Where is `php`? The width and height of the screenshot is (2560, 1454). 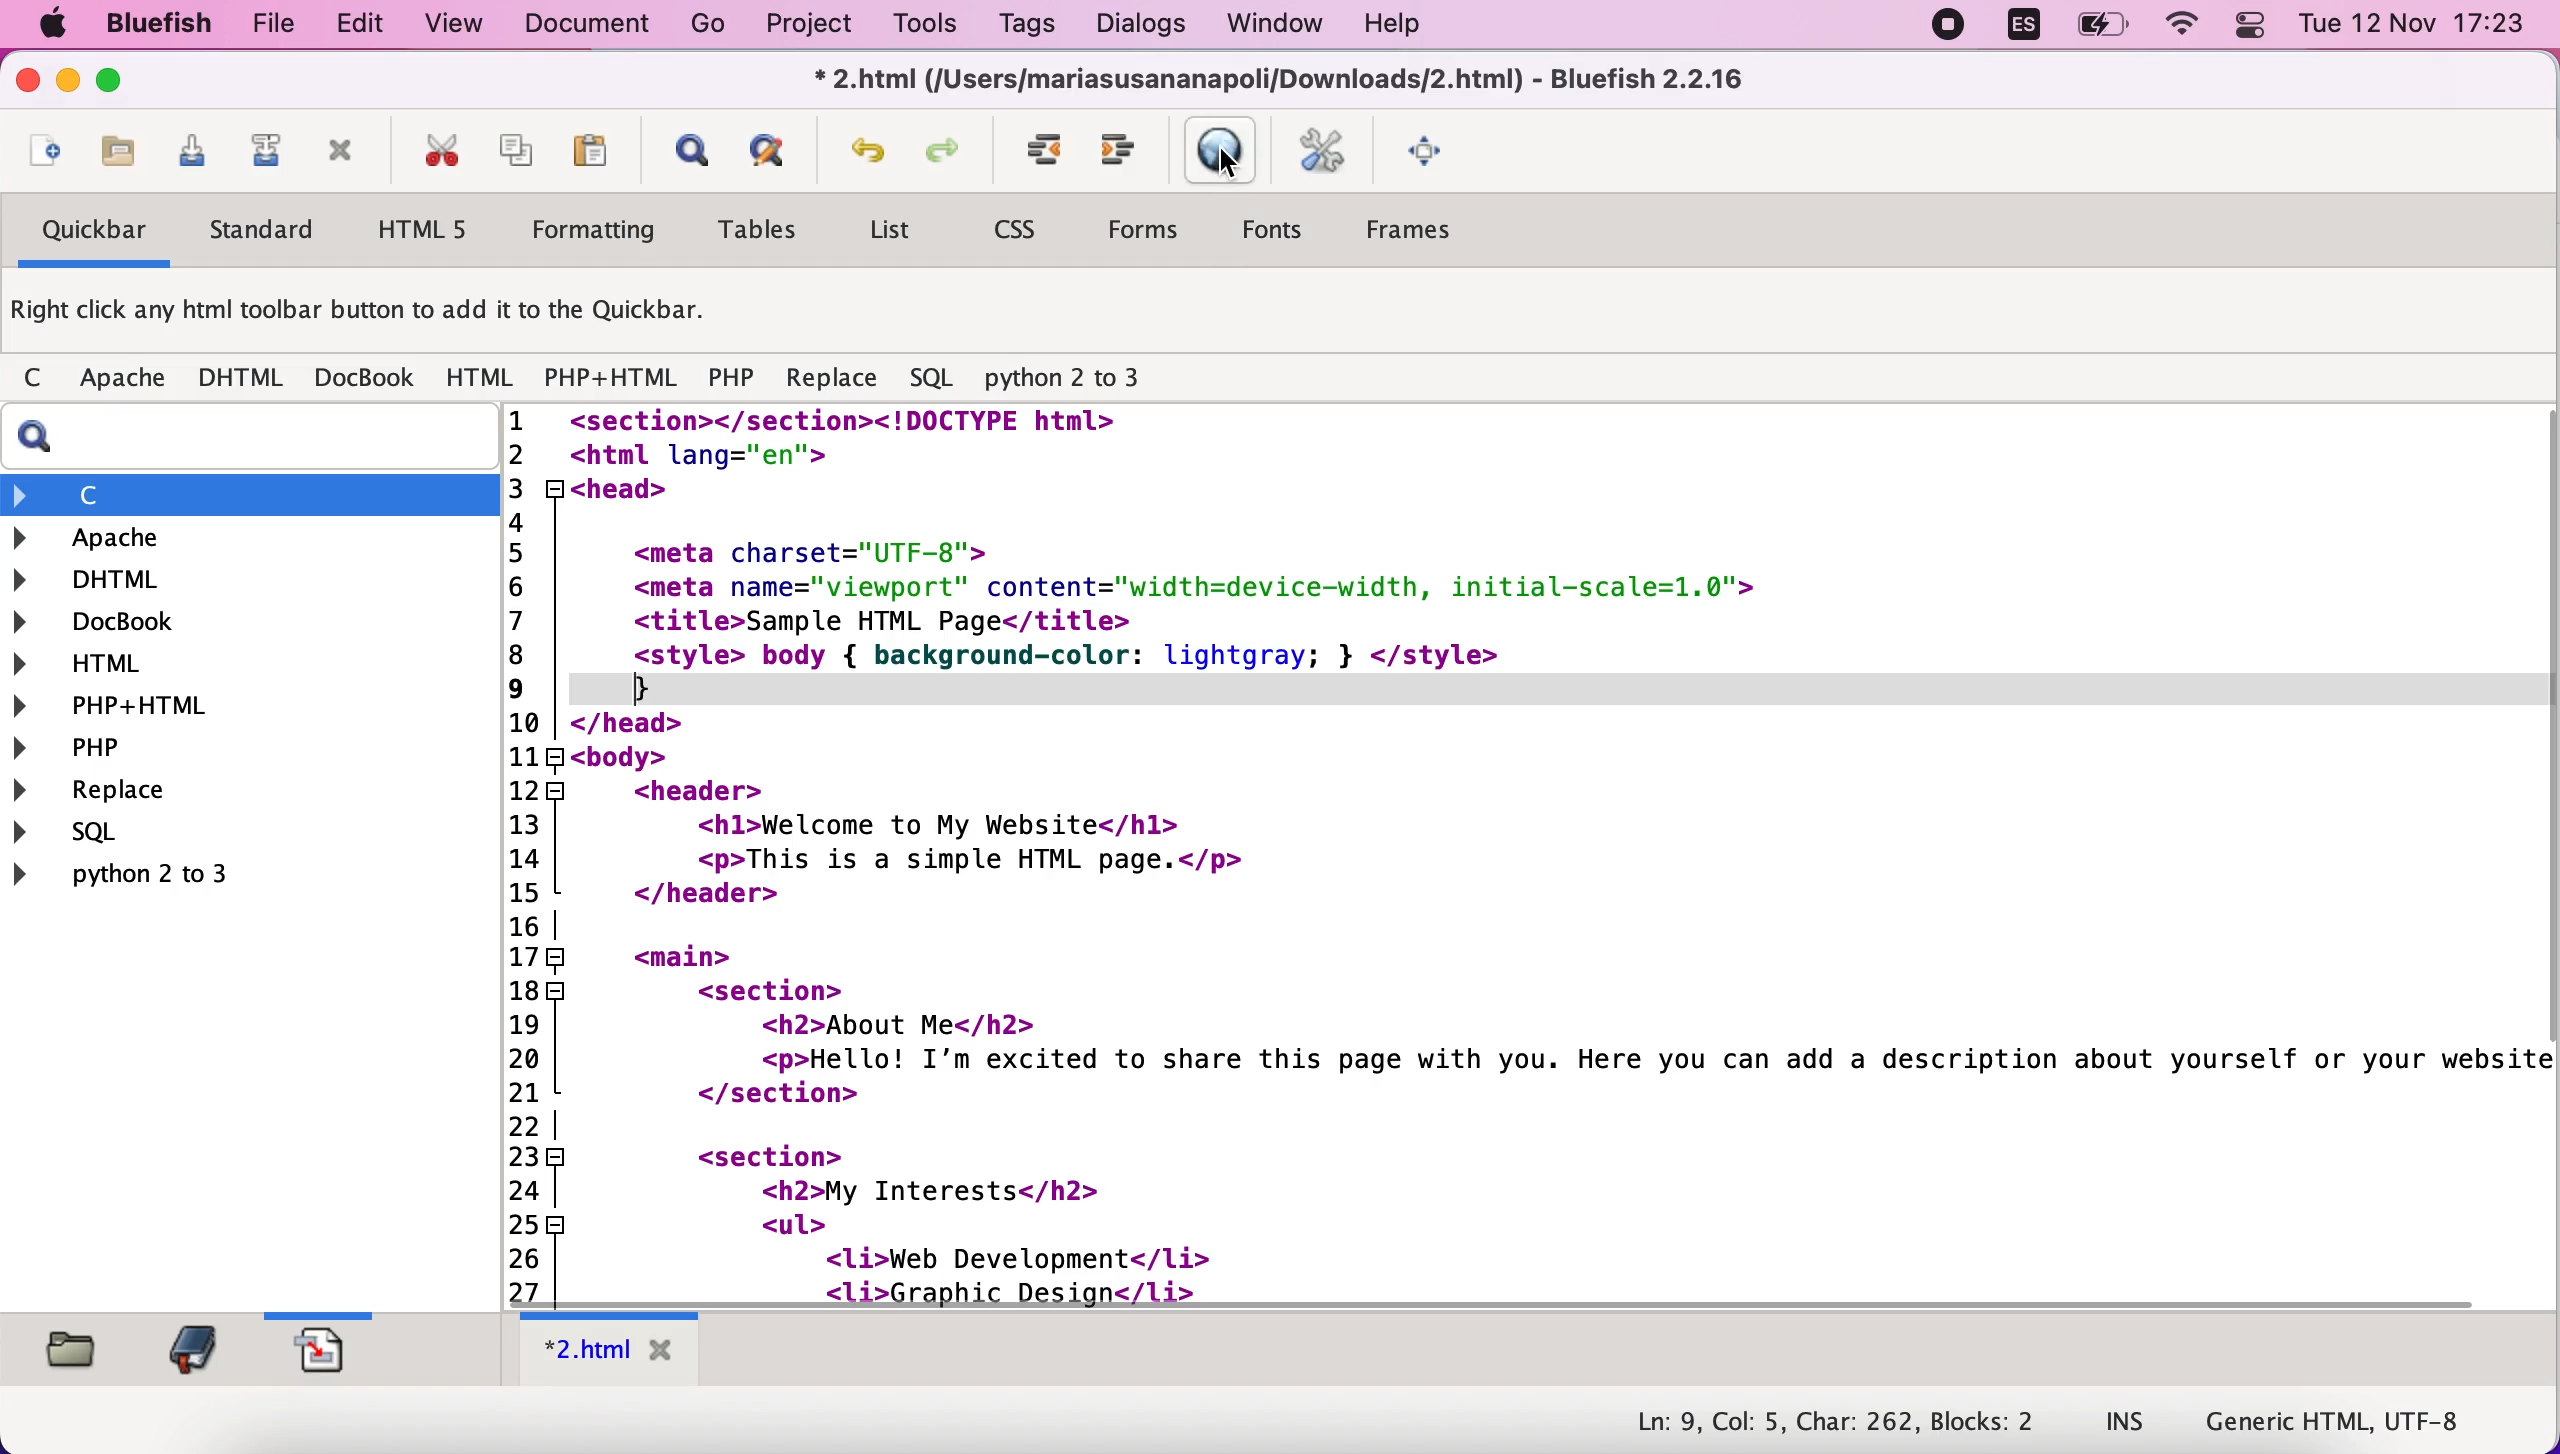
php is located at coordinates (734, 377).